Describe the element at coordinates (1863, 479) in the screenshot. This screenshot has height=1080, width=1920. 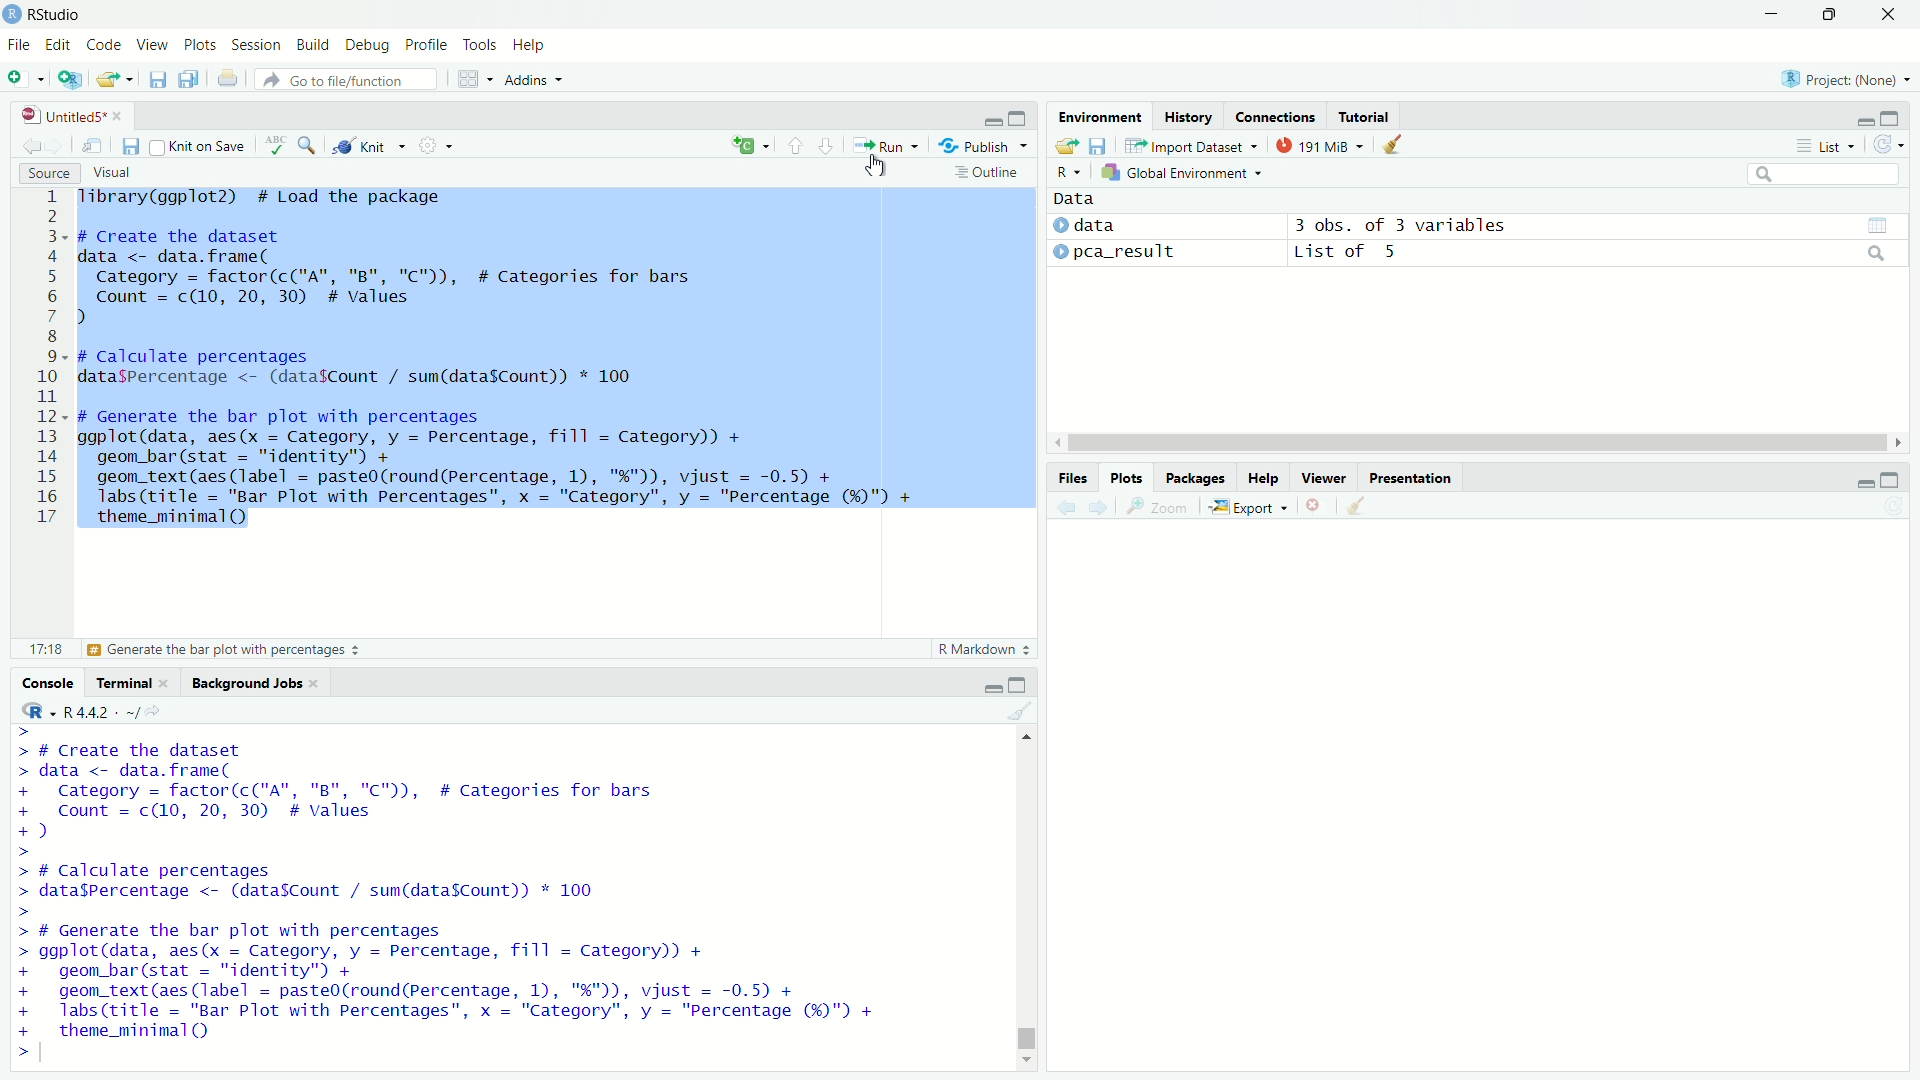
I see `minimize` at that location.